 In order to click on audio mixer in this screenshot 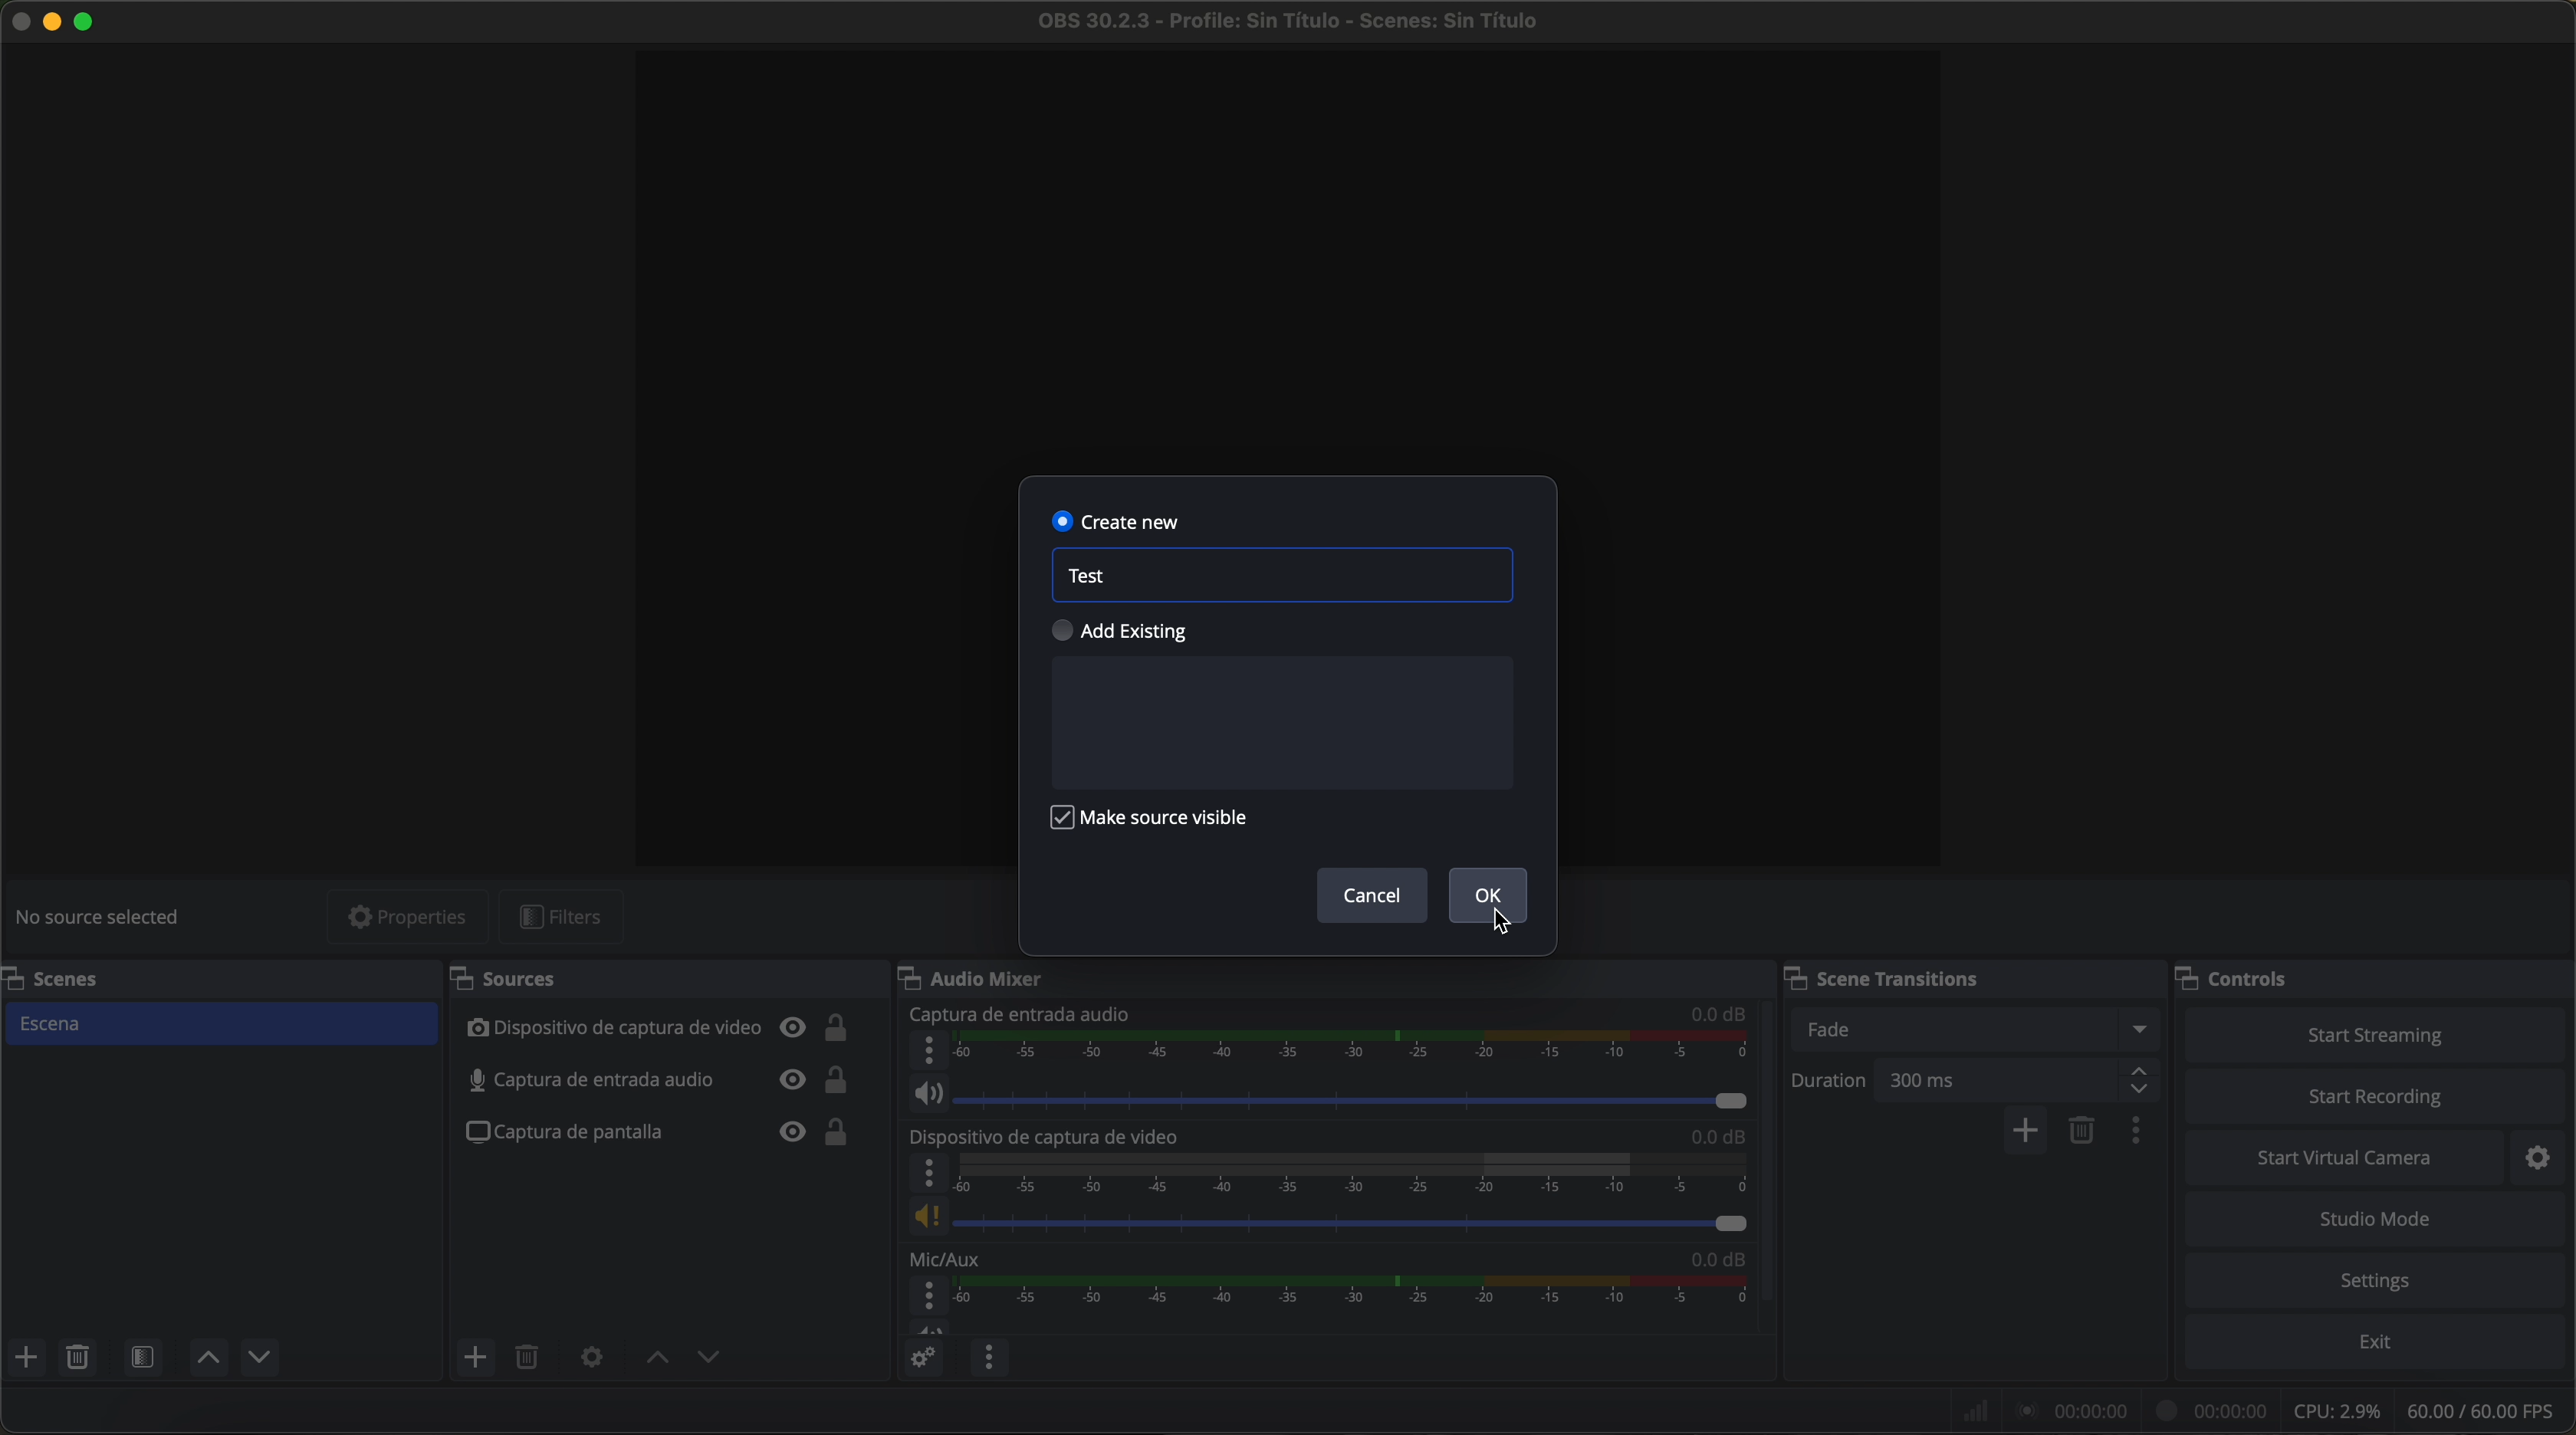, I will do `click(982, 977)`.